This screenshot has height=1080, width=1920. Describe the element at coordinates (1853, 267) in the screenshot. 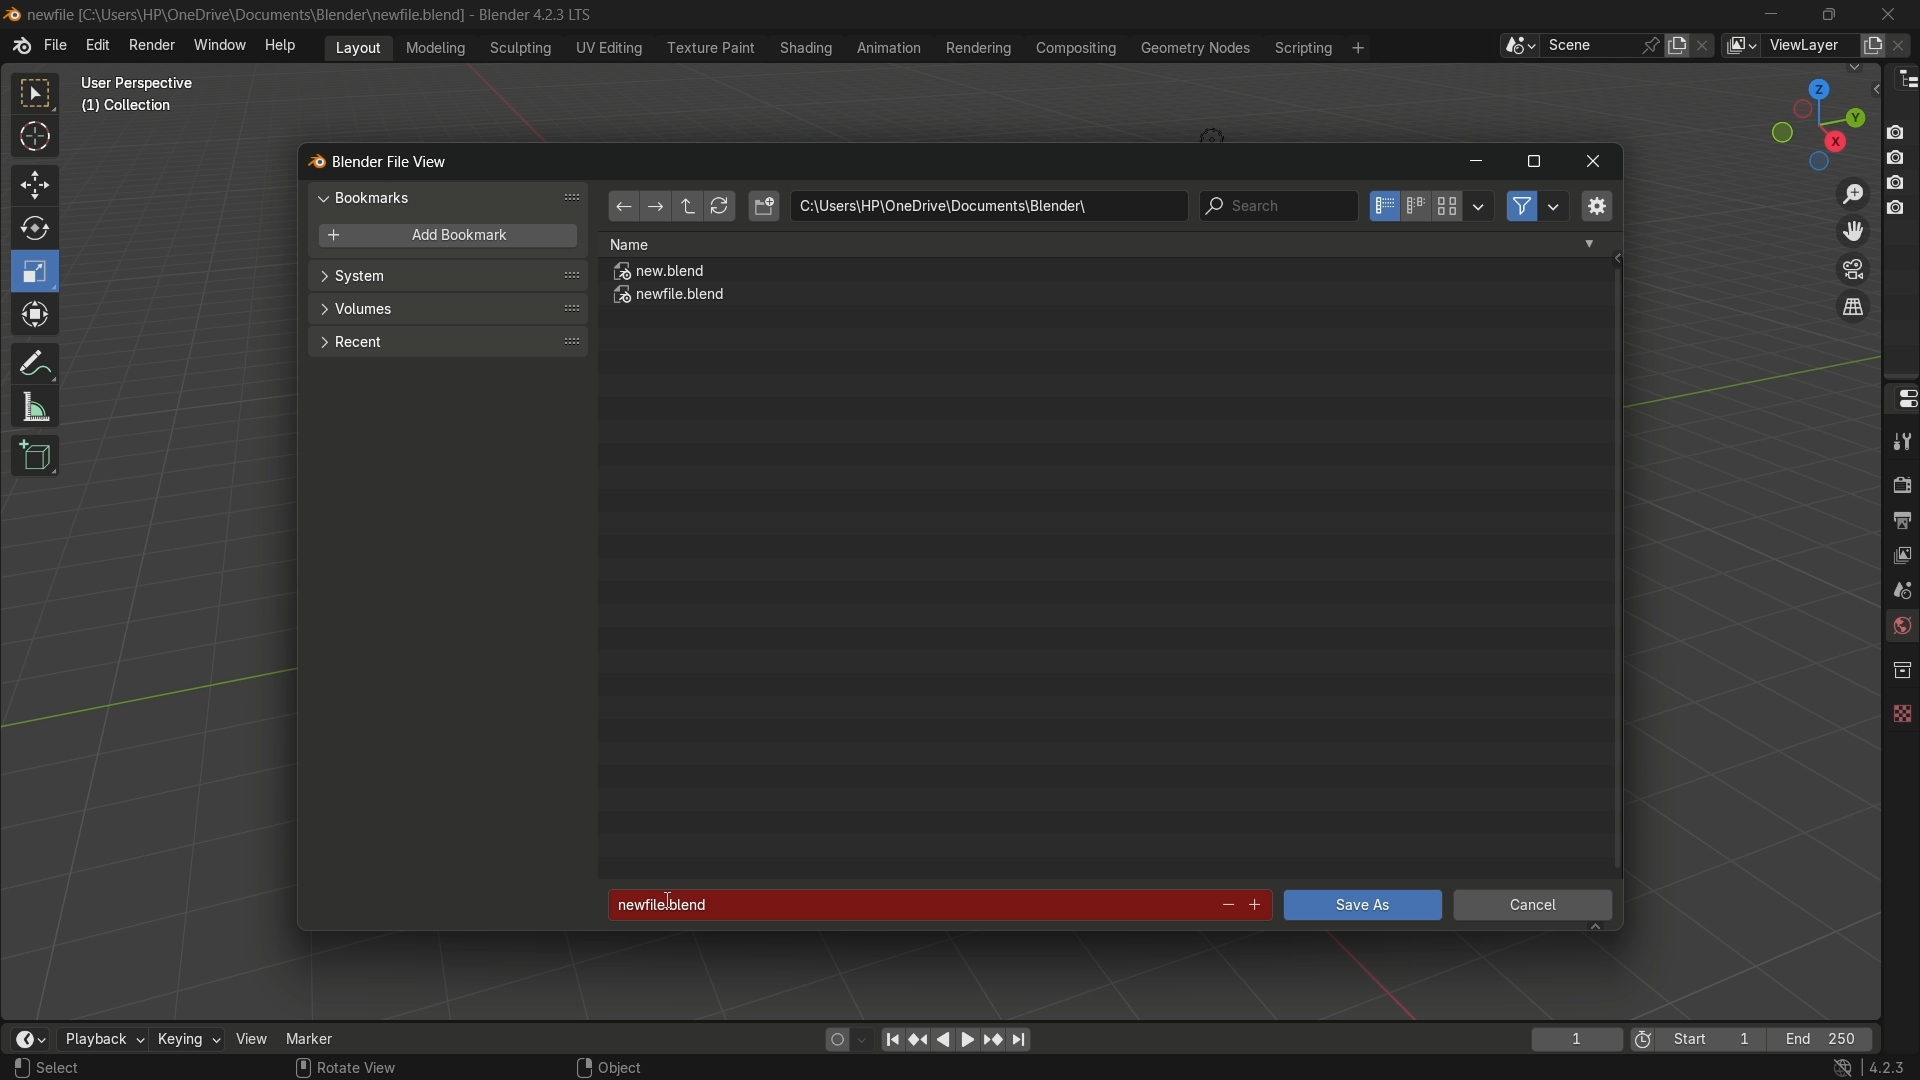

I see `toggle camera view layer` at that location.